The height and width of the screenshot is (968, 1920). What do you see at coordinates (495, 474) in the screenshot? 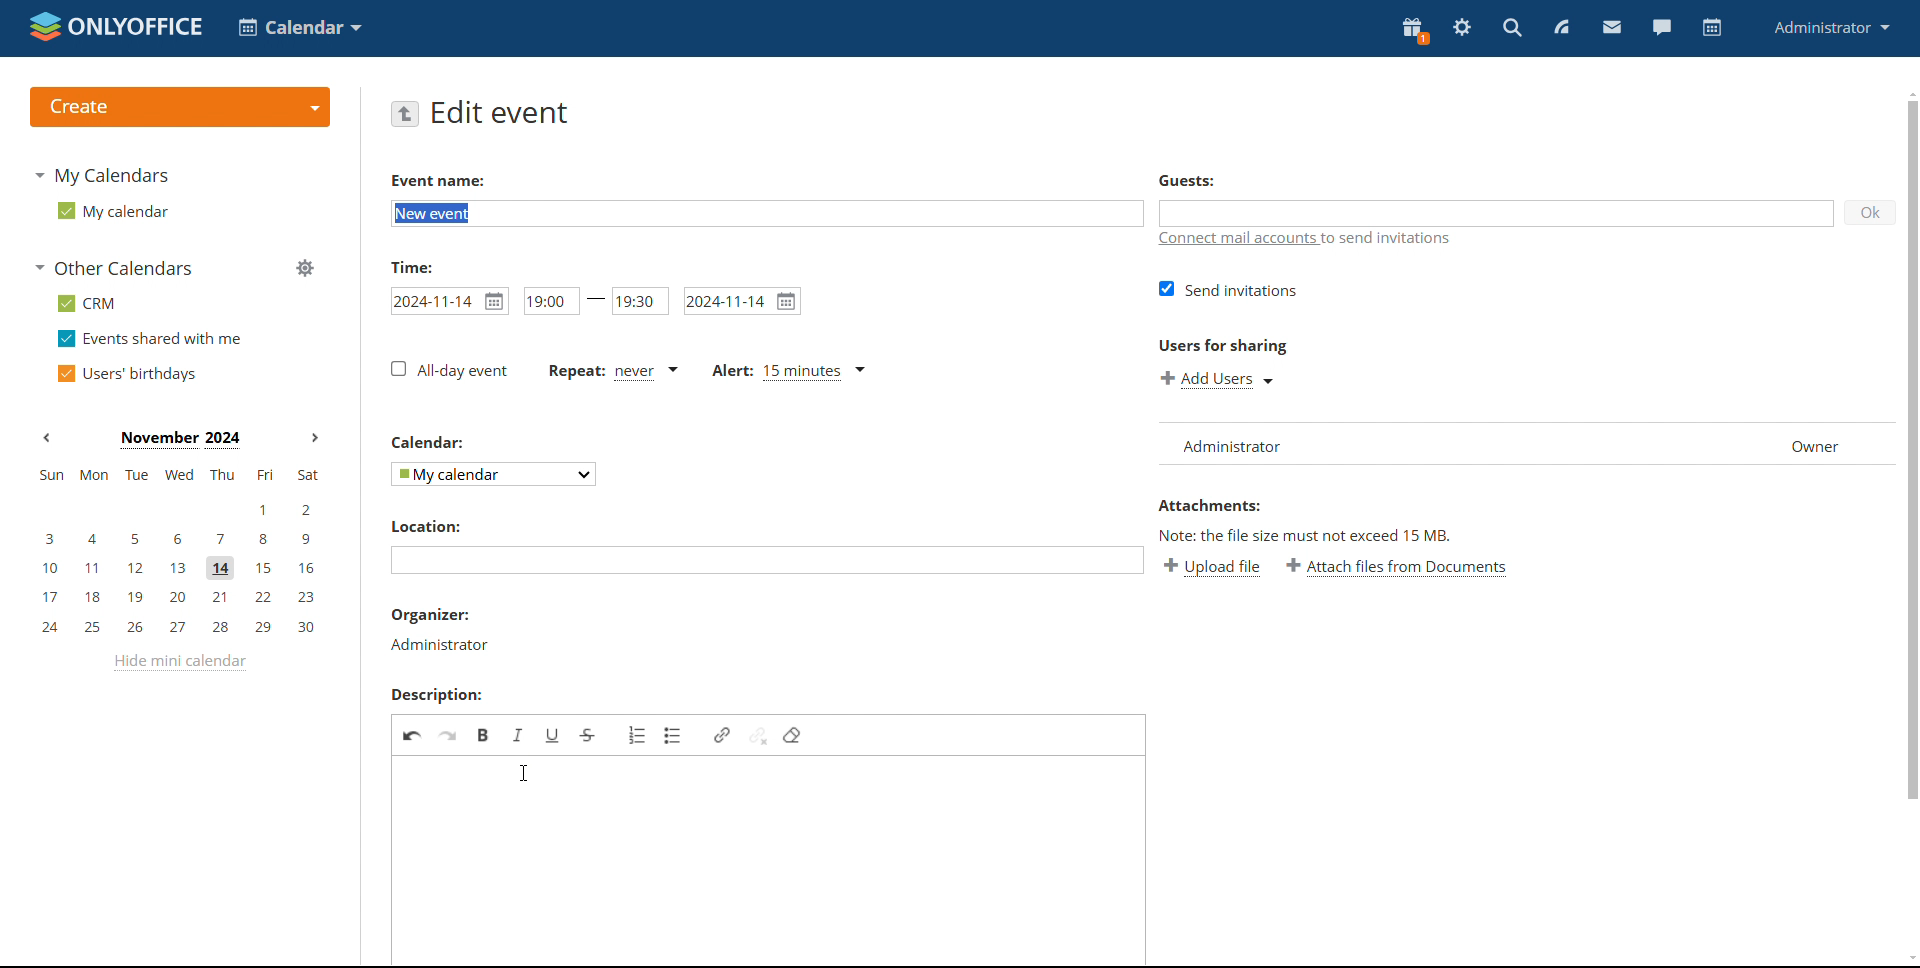
I see `select calendar` at bounding box center [495, 474].